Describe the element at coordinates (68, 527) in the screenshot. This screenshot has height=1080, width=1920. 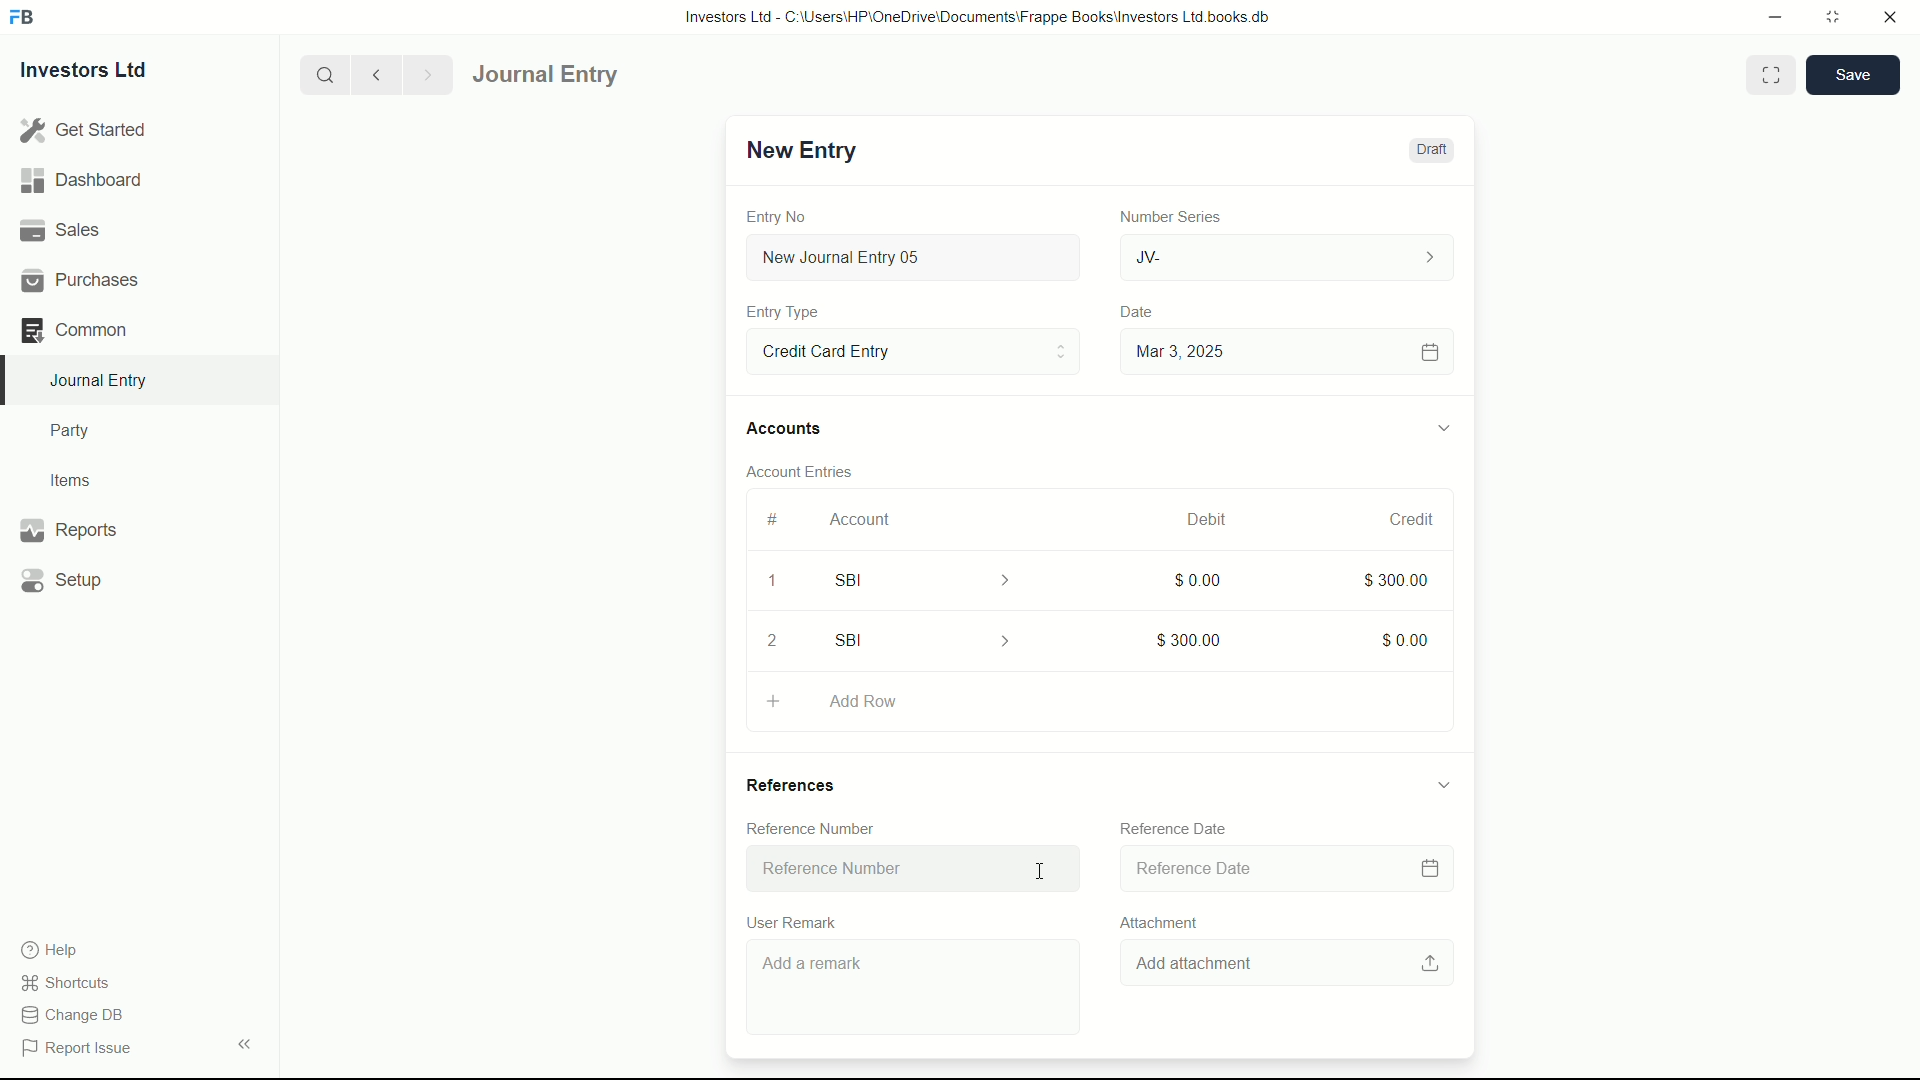
I see `Reports .` at that location.